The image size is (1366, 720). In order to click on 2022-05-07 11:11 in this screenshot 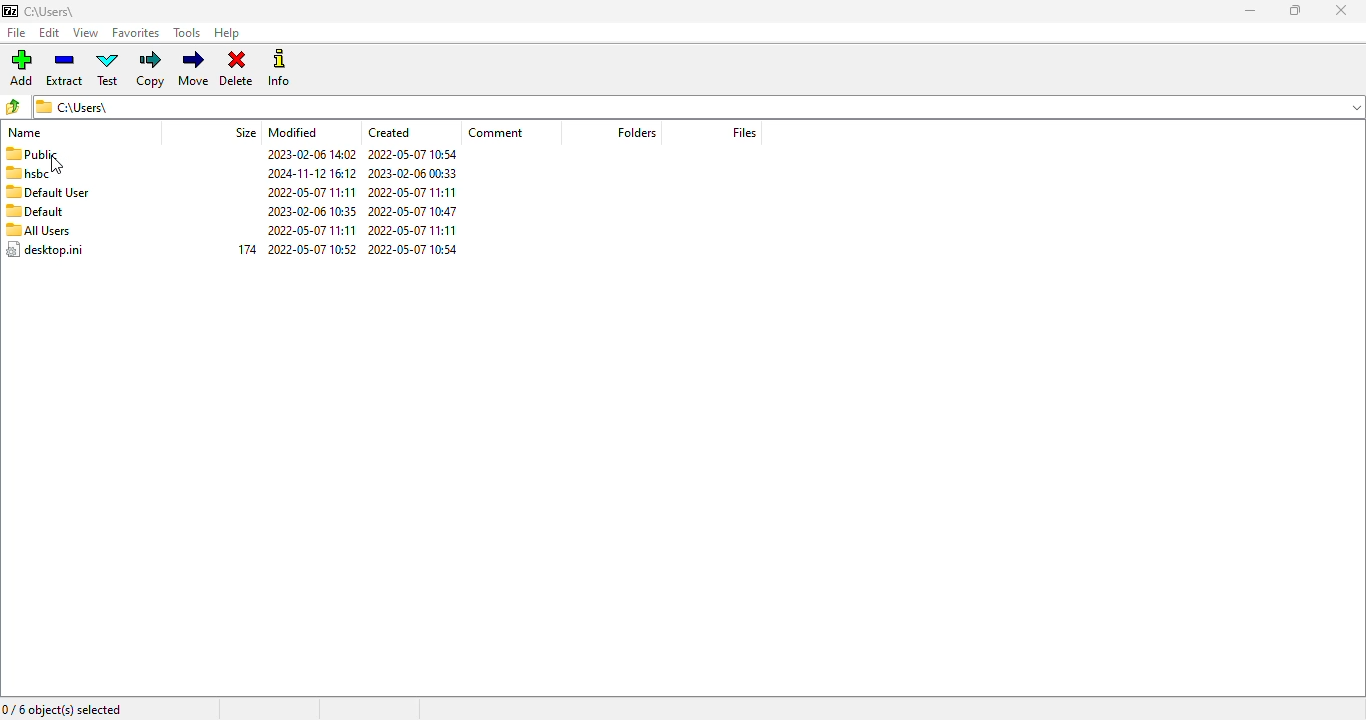, I will do `click(305, 192)`.